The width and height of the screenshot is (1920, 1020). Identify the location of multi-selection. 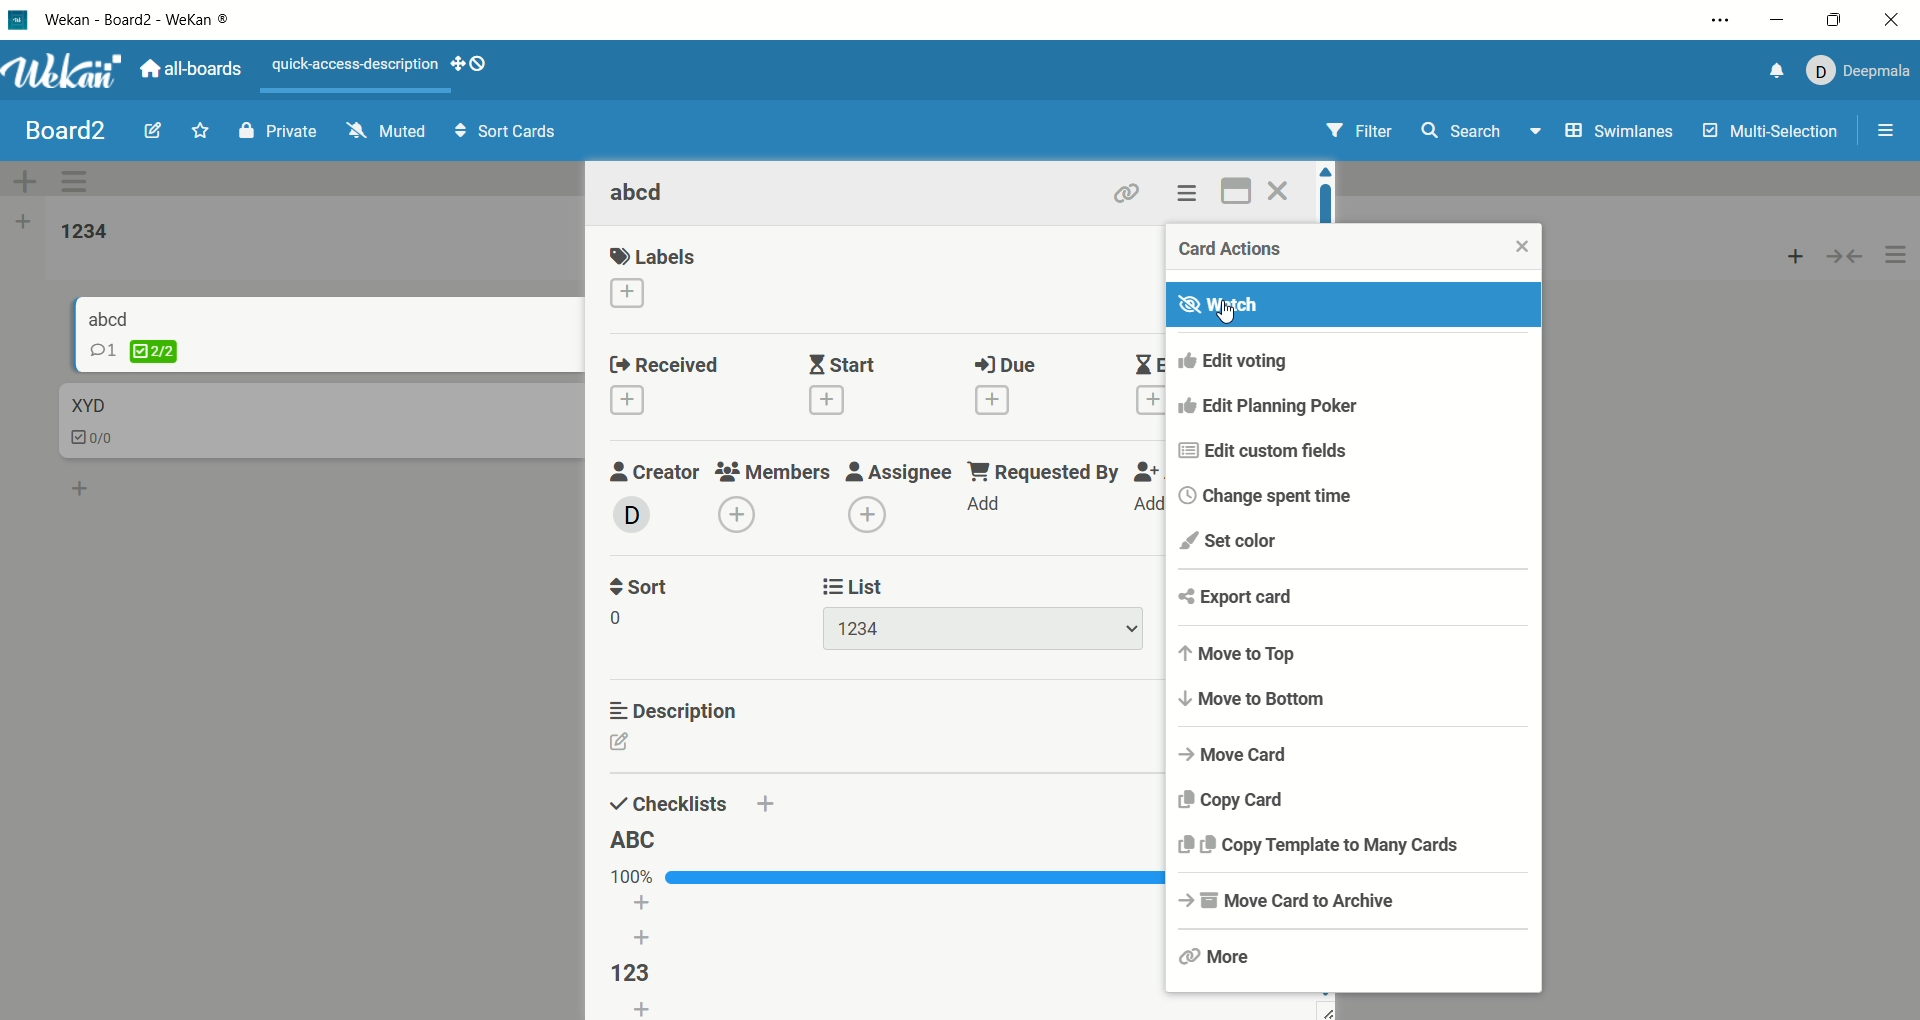
(1769, 140).